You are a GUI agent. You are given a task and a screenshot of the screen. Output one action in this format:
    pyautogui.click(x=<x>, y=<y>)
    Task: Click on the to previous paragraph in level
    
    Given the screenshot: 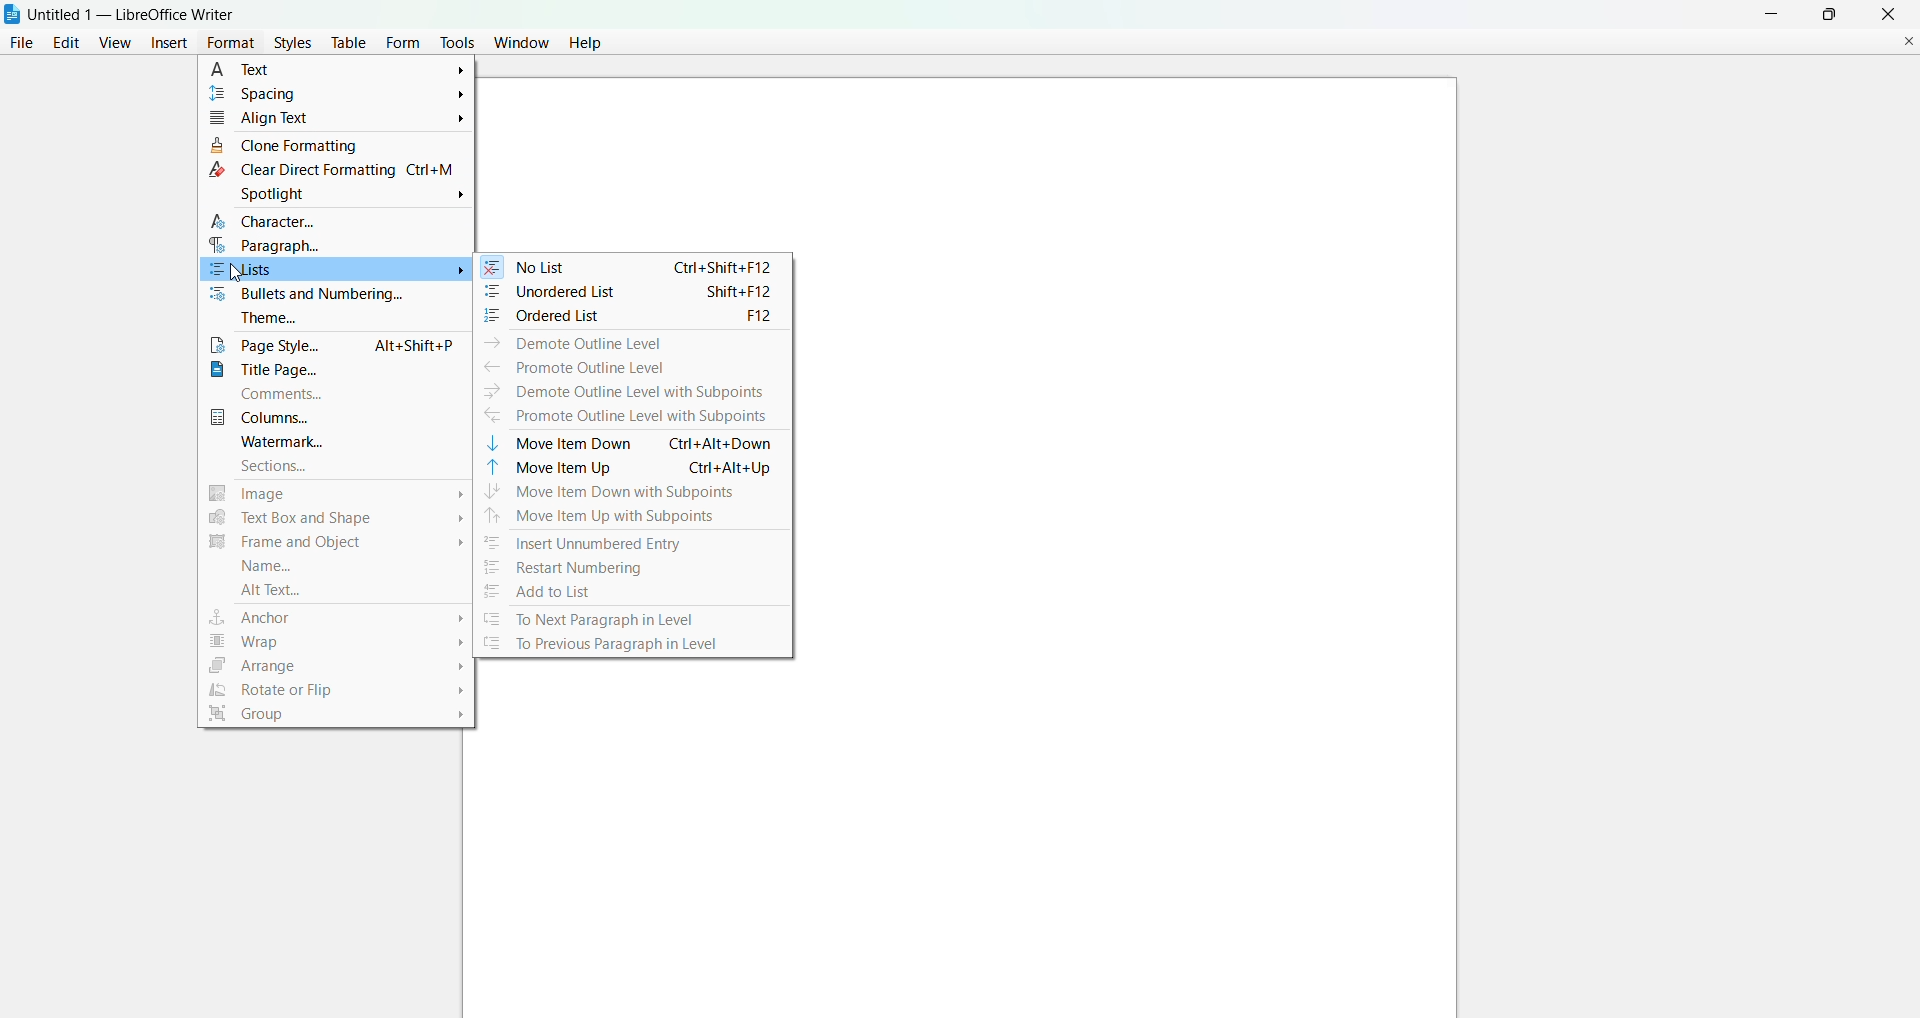 What is the action you would take?
    pyautogui.click(x=604, y=644)
    